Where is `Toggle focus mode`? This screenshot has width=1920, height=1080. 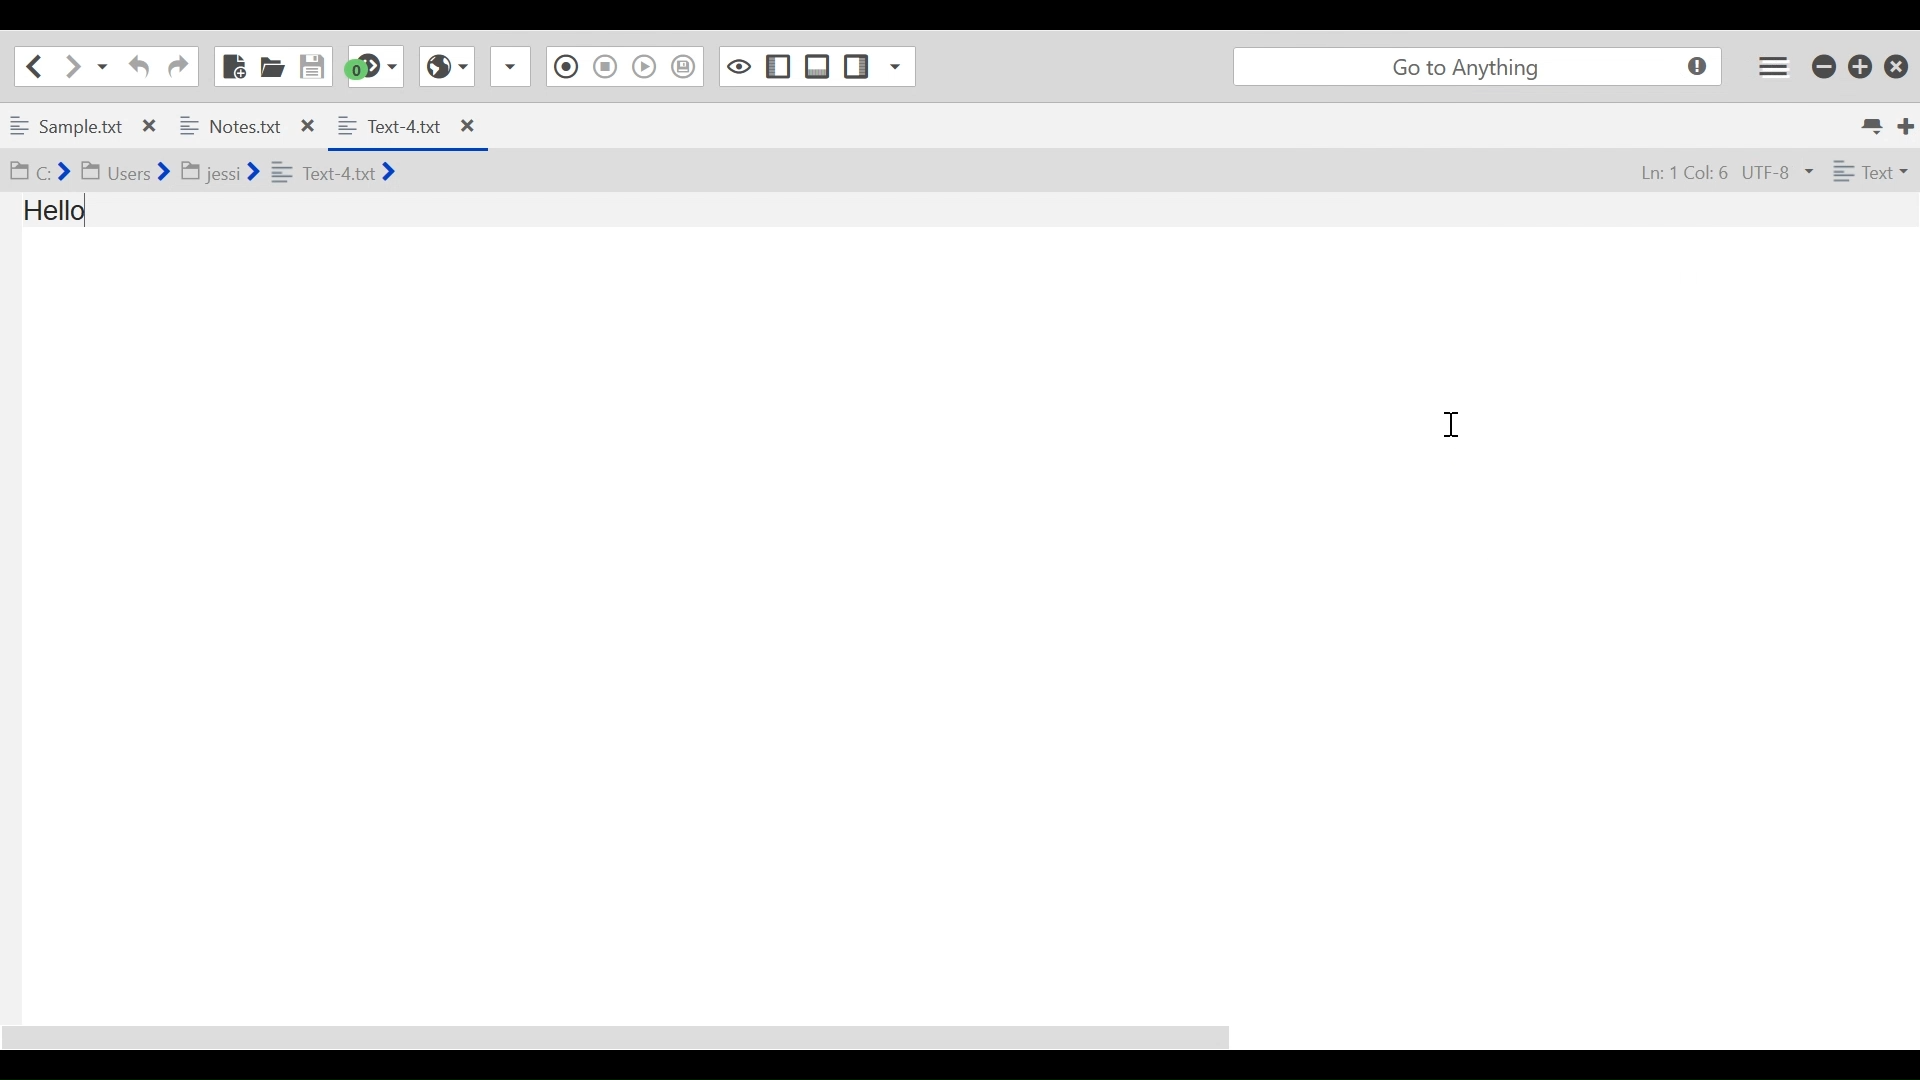 Toggle focus mode is located at coordinates (739, 67).